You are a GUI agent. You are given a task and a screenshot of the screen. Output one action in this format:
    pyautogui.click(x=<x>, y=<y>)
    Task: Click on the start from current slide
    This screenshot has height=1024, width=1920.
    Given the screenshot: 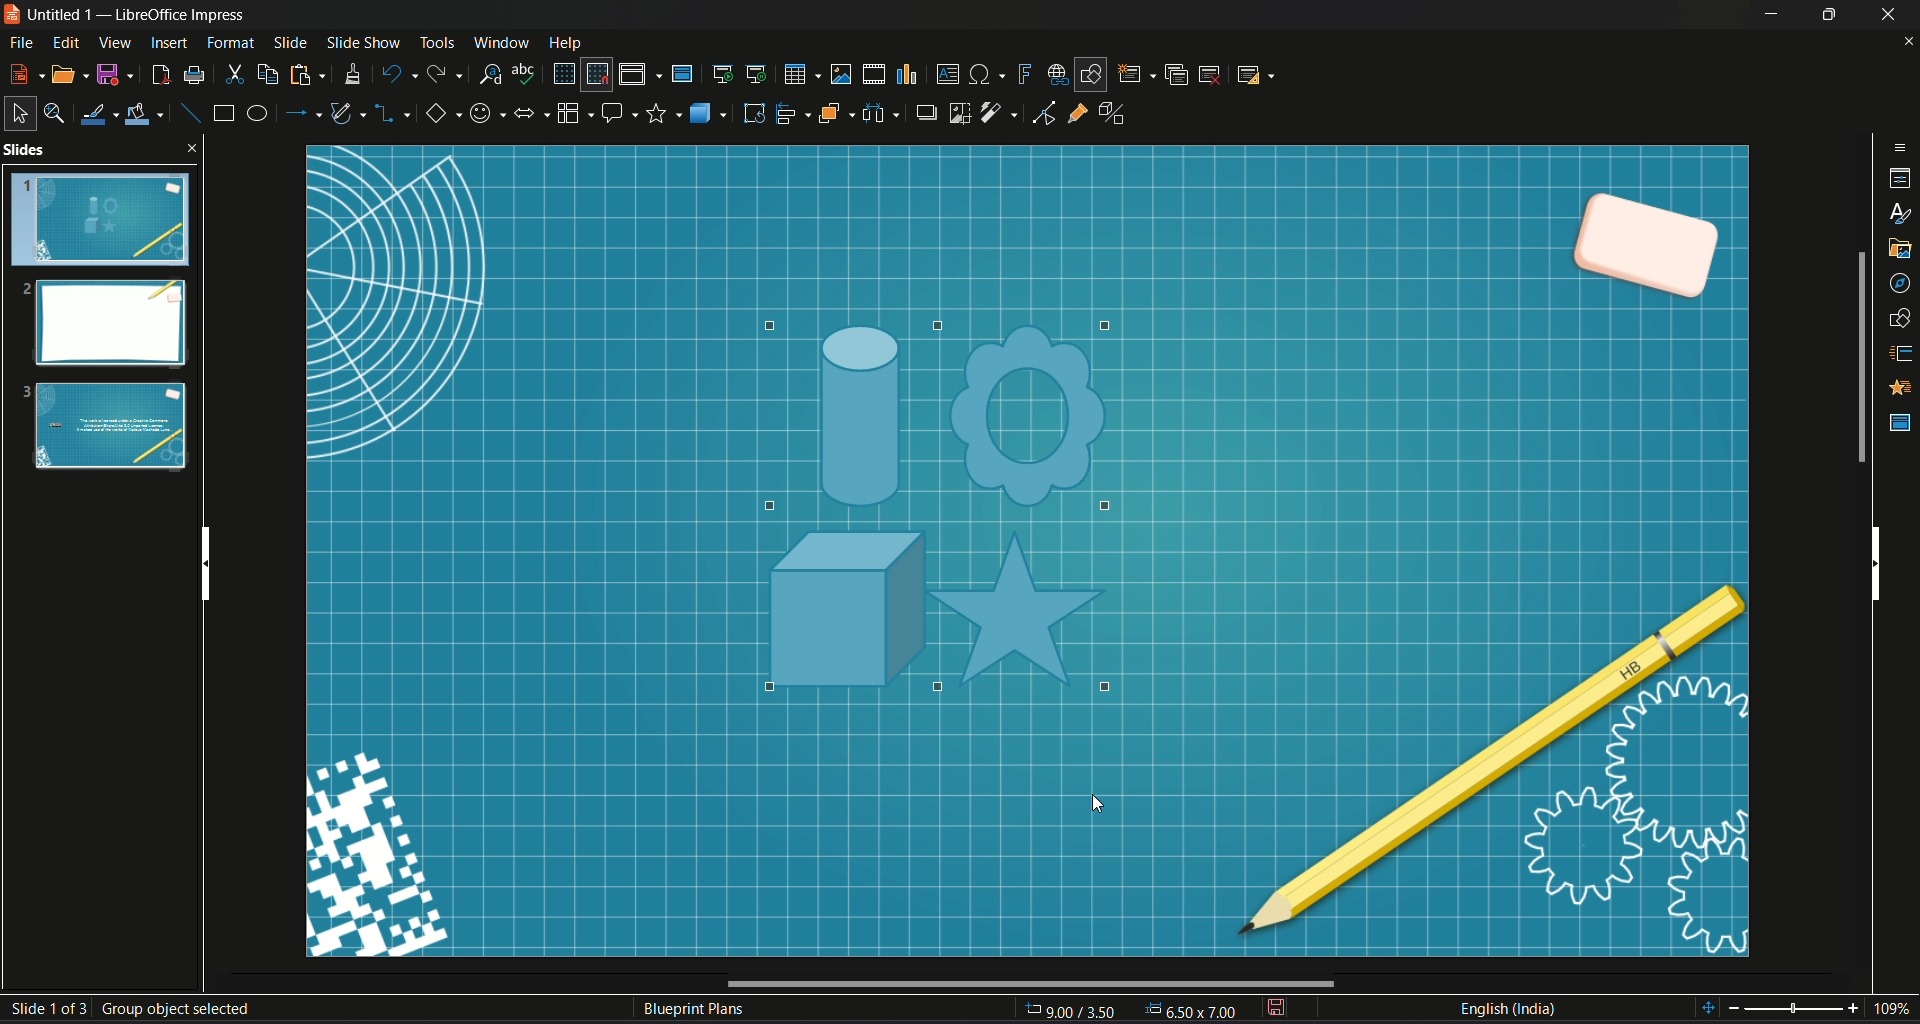 What is the action you would take?
    pyautogui.click(x=758, y=74)
    